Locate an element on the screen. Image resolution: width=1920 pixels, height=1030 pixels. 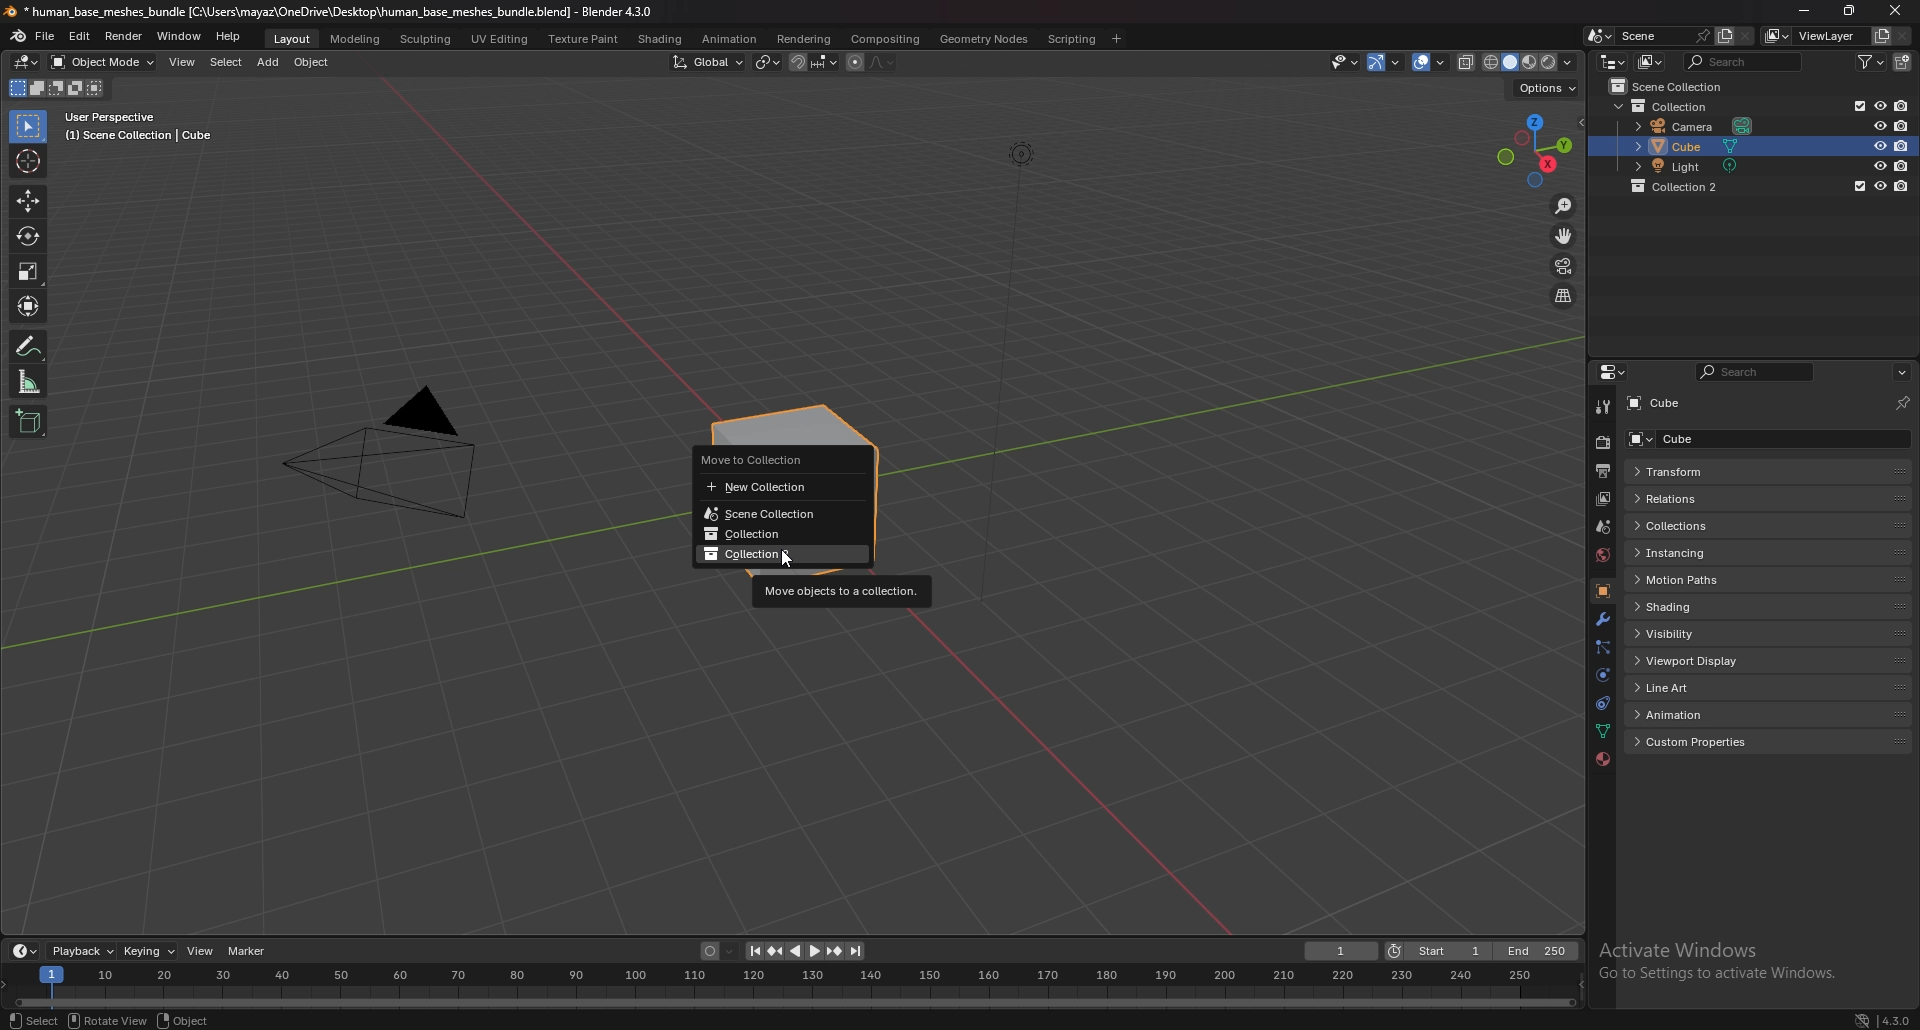
annotation is located at coordinates (30, 345).